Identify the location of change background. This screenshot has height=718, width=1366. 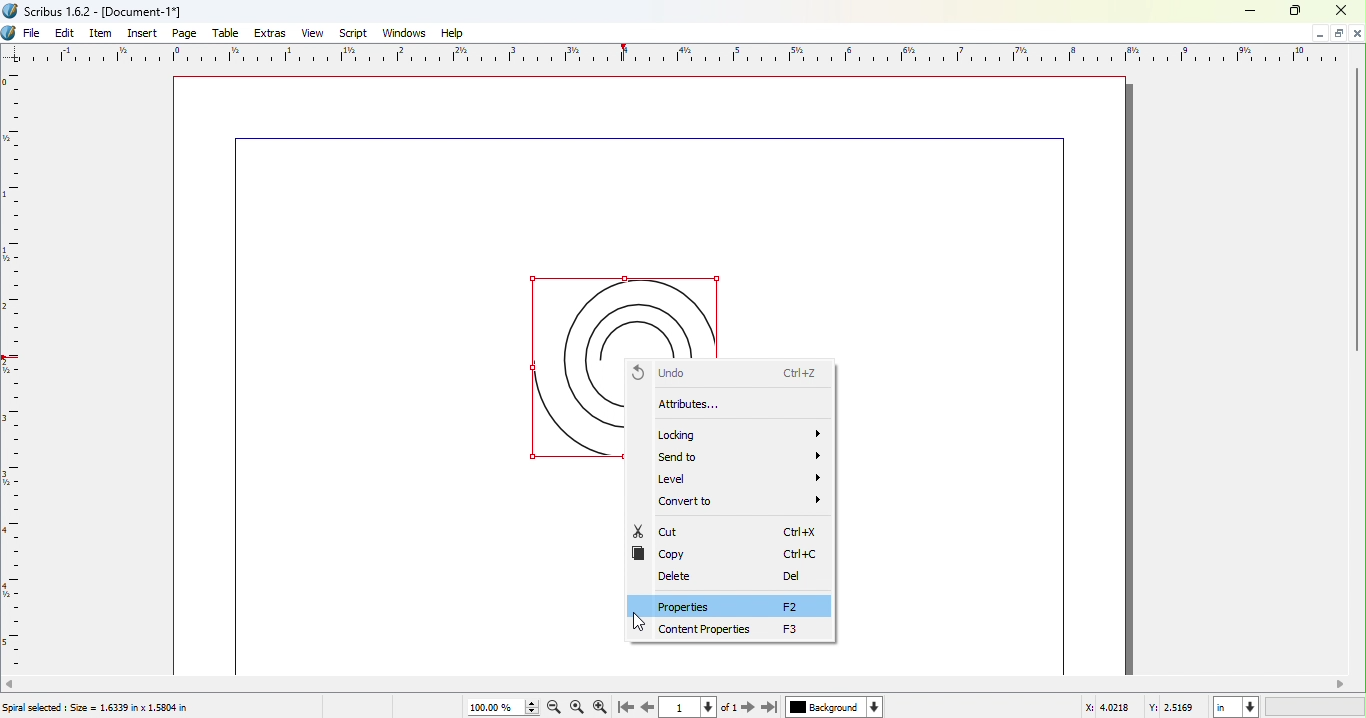
(875, 707).